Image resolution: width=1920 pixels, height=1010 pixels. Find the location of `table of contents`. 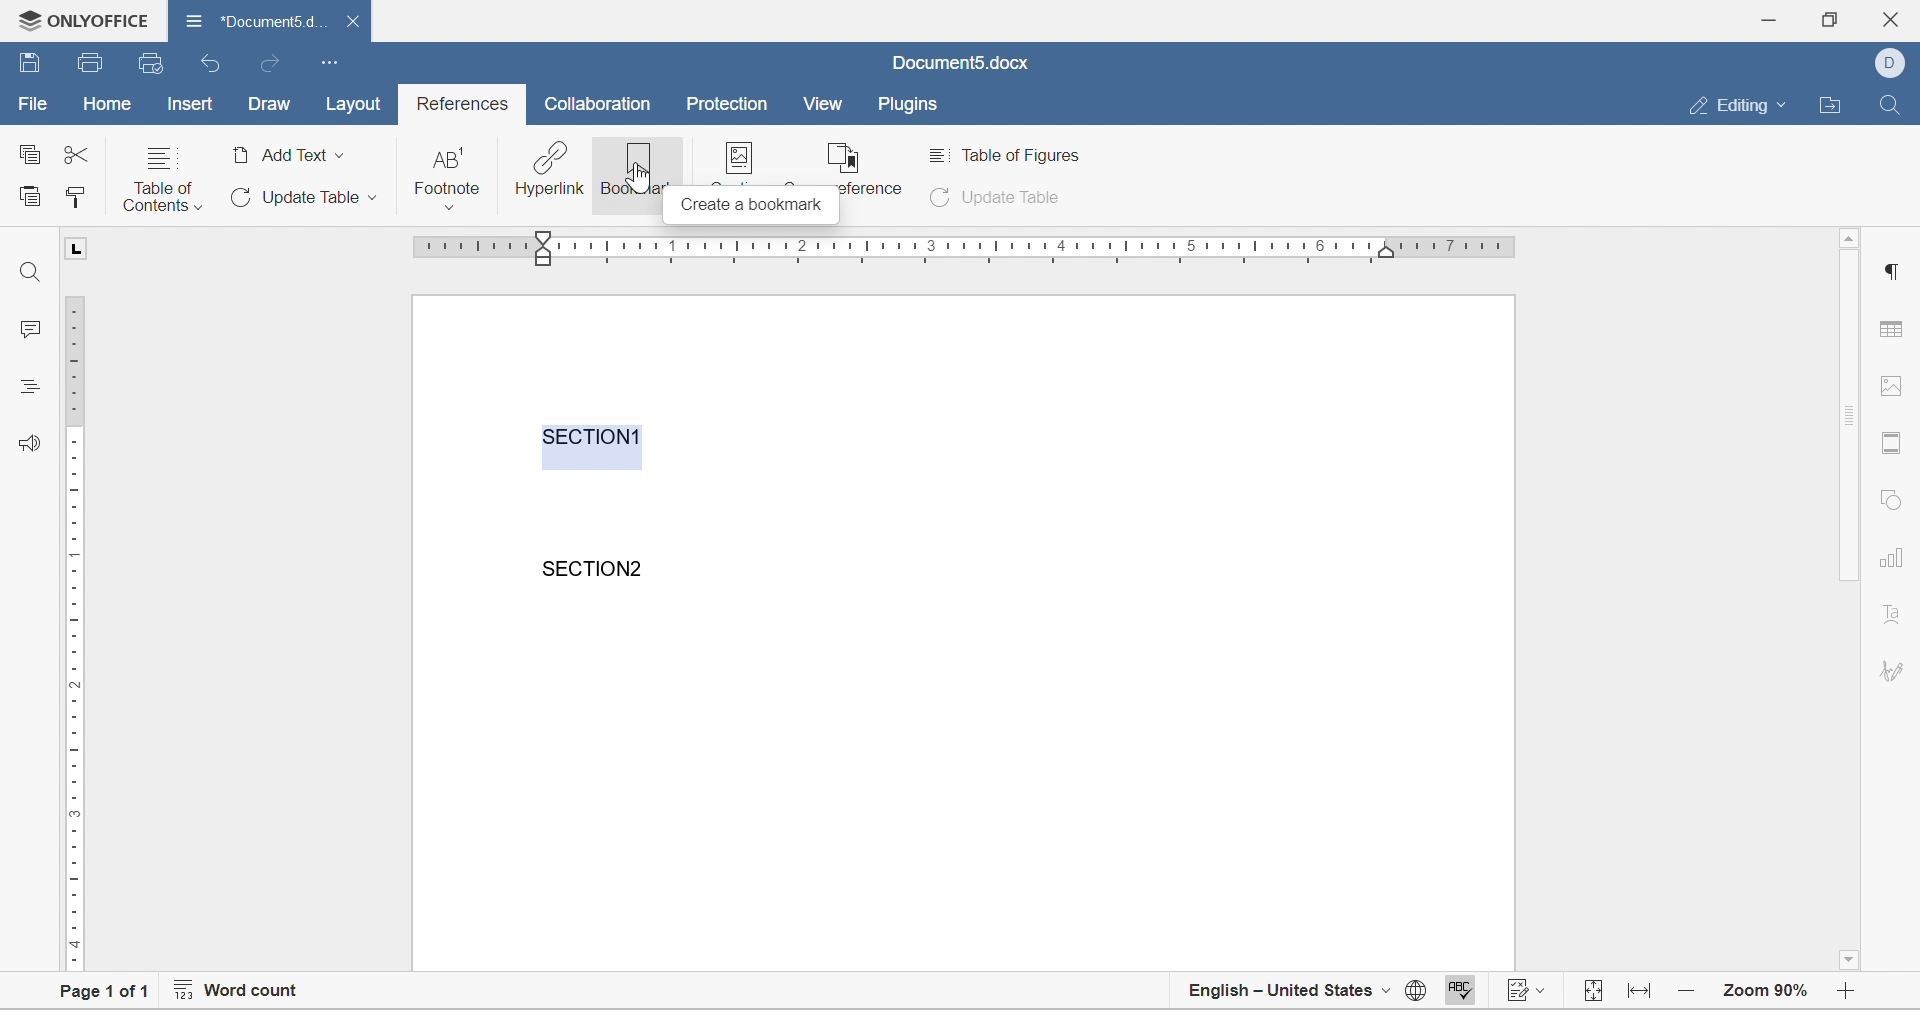

table of contents is located at coordinates (162, 178).